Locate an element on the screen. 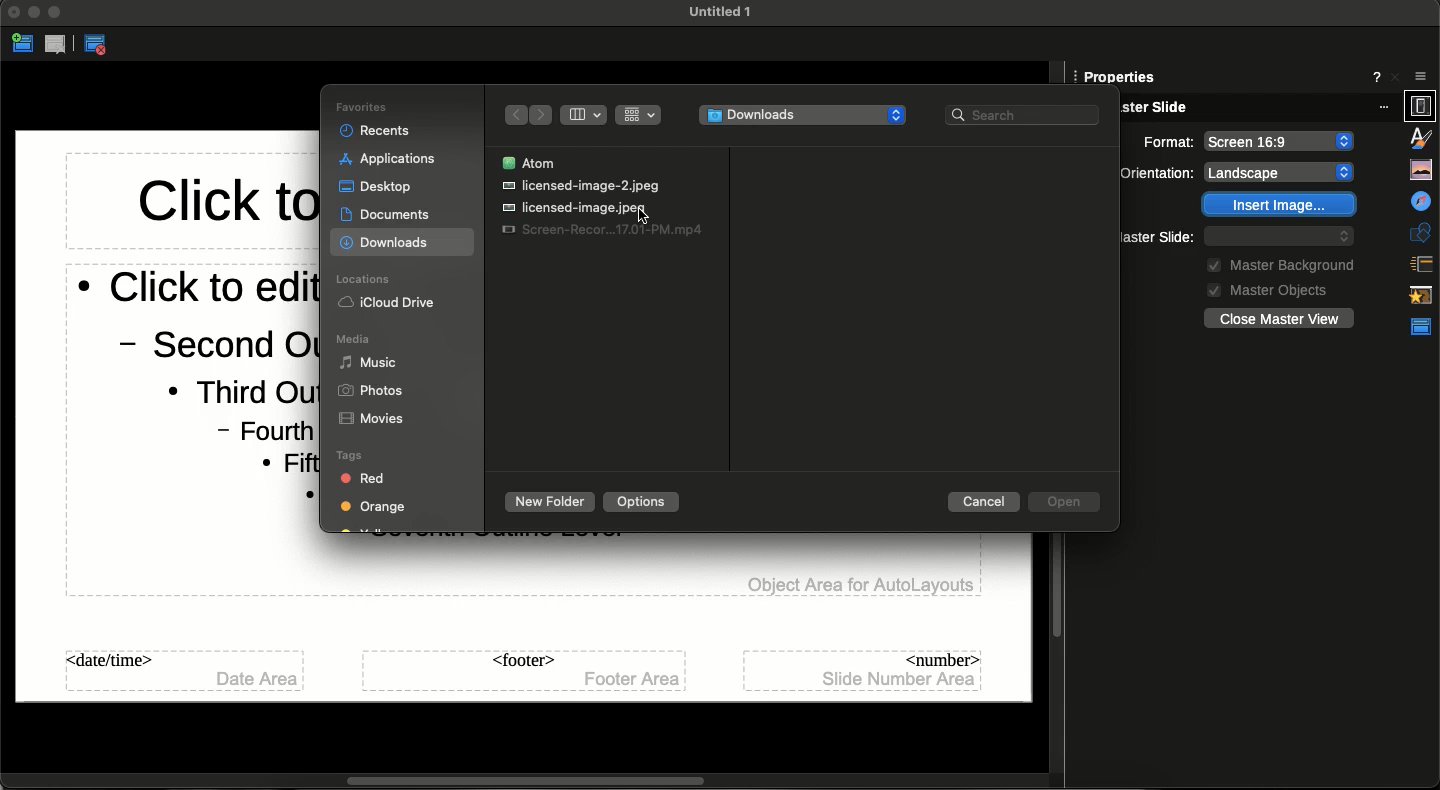 The height and width of the screenshot is (790, 1440). Scroll is located at coordinates (1055, 591).